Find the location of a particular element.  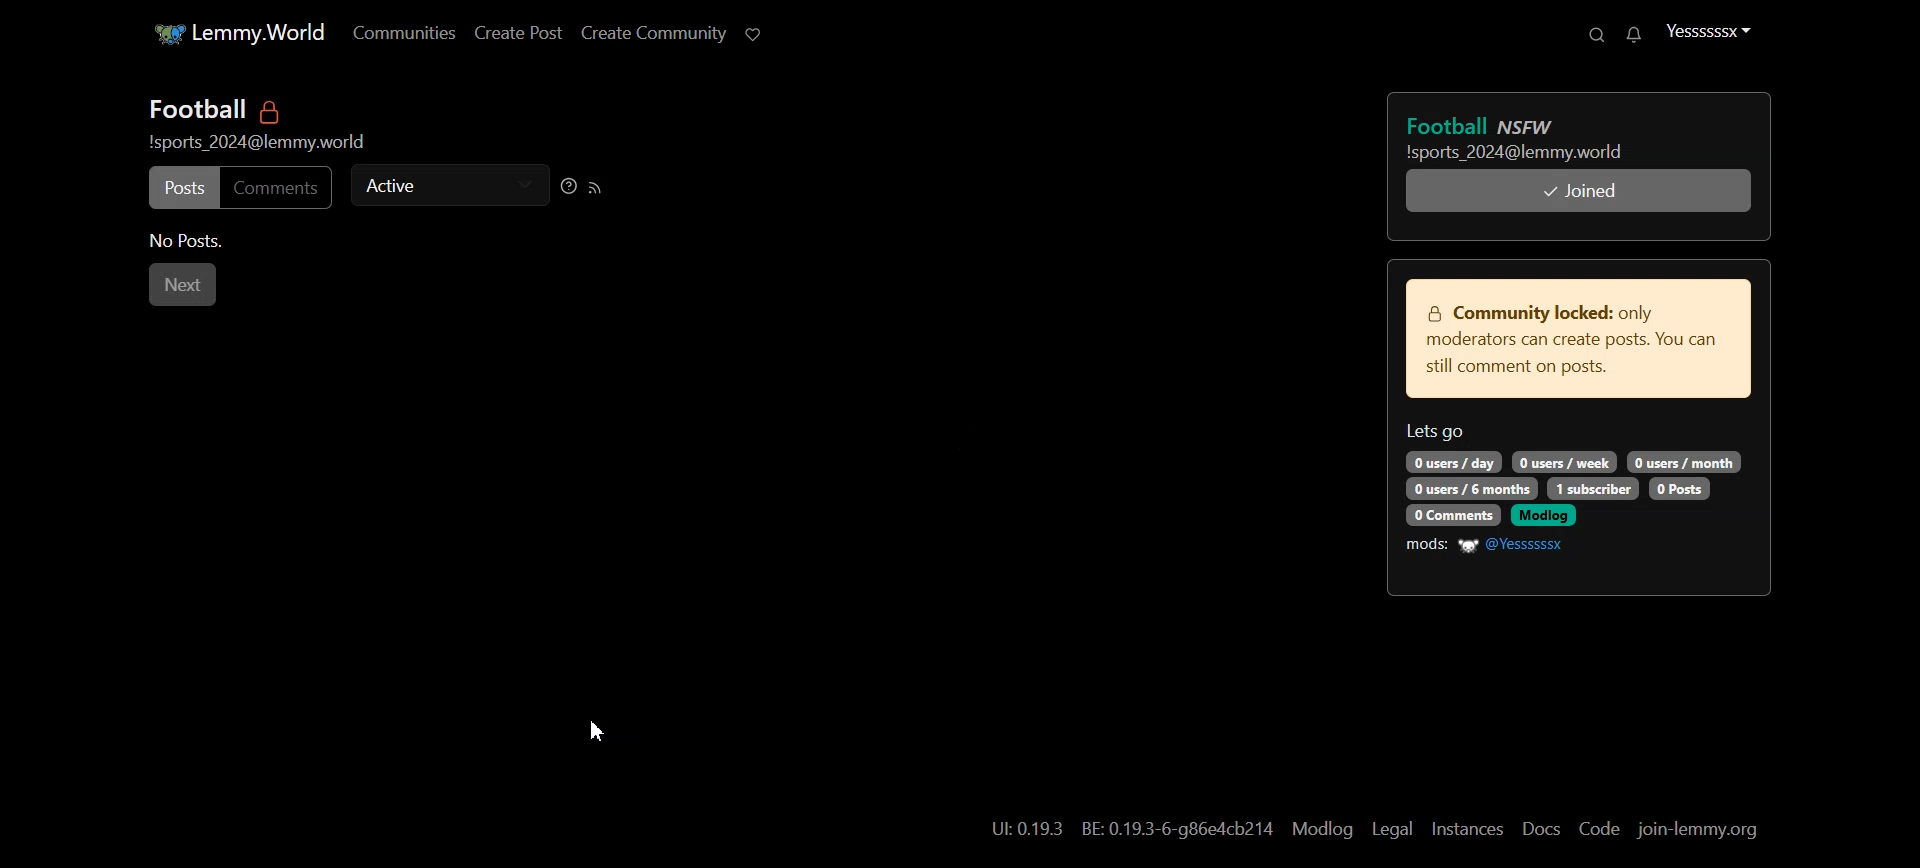

Unread message is located at coordinates (1626, 35).